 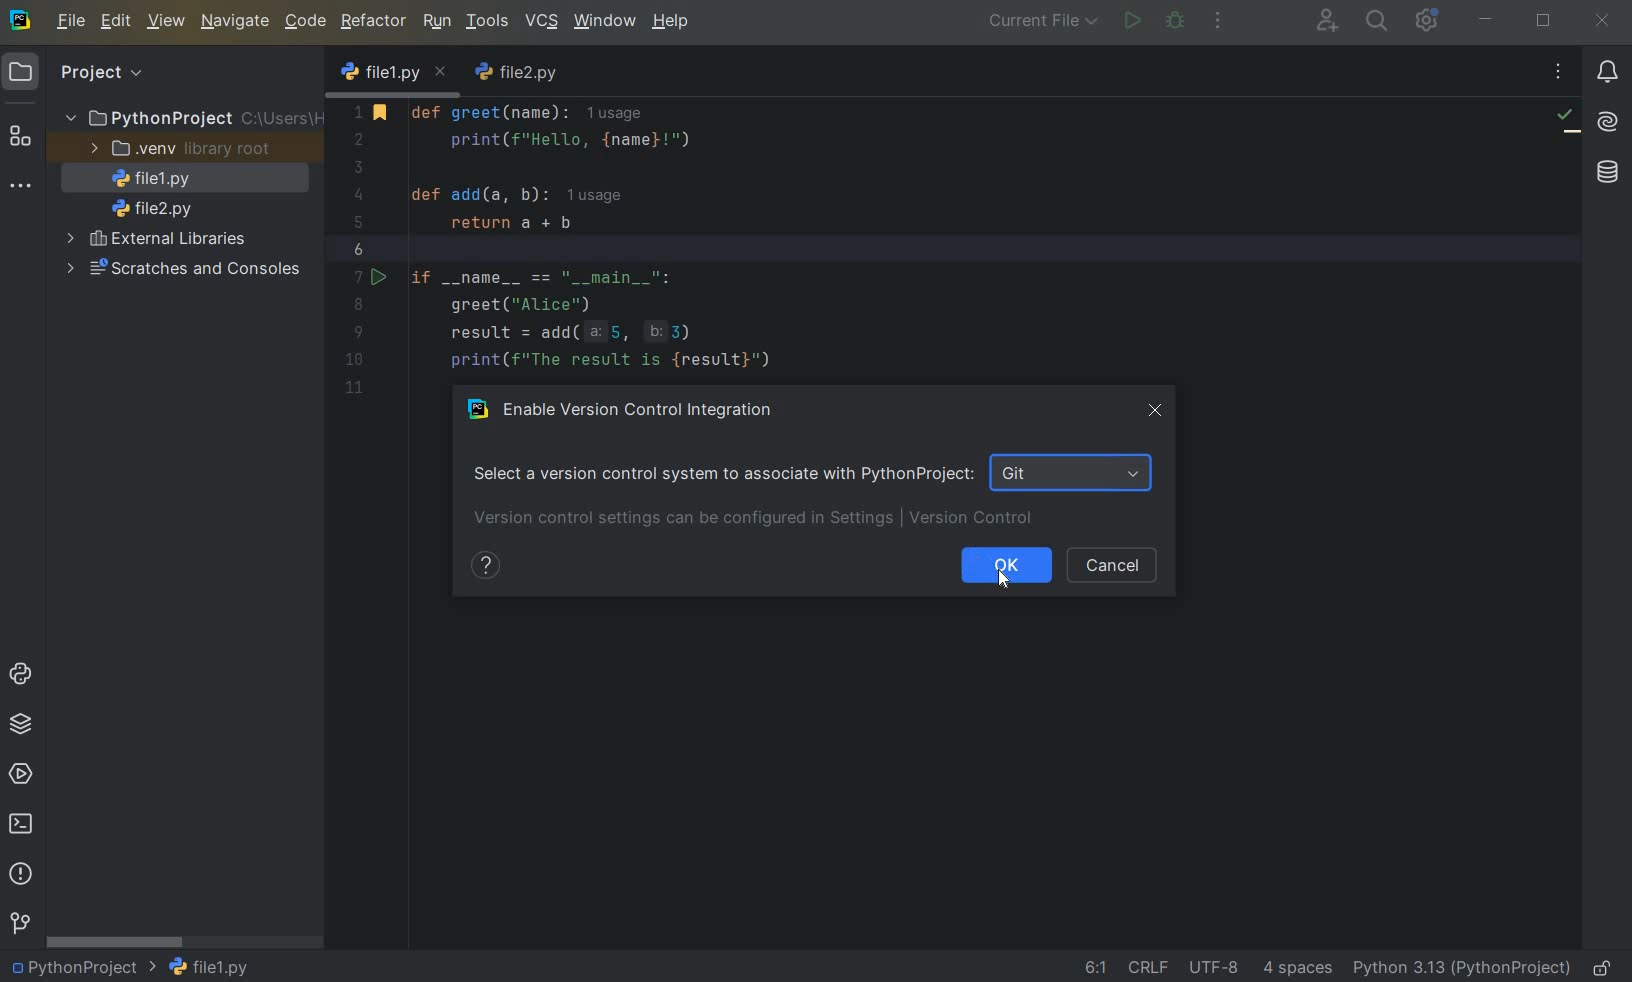 I want to click on terminal, so click(x=23, y=827).